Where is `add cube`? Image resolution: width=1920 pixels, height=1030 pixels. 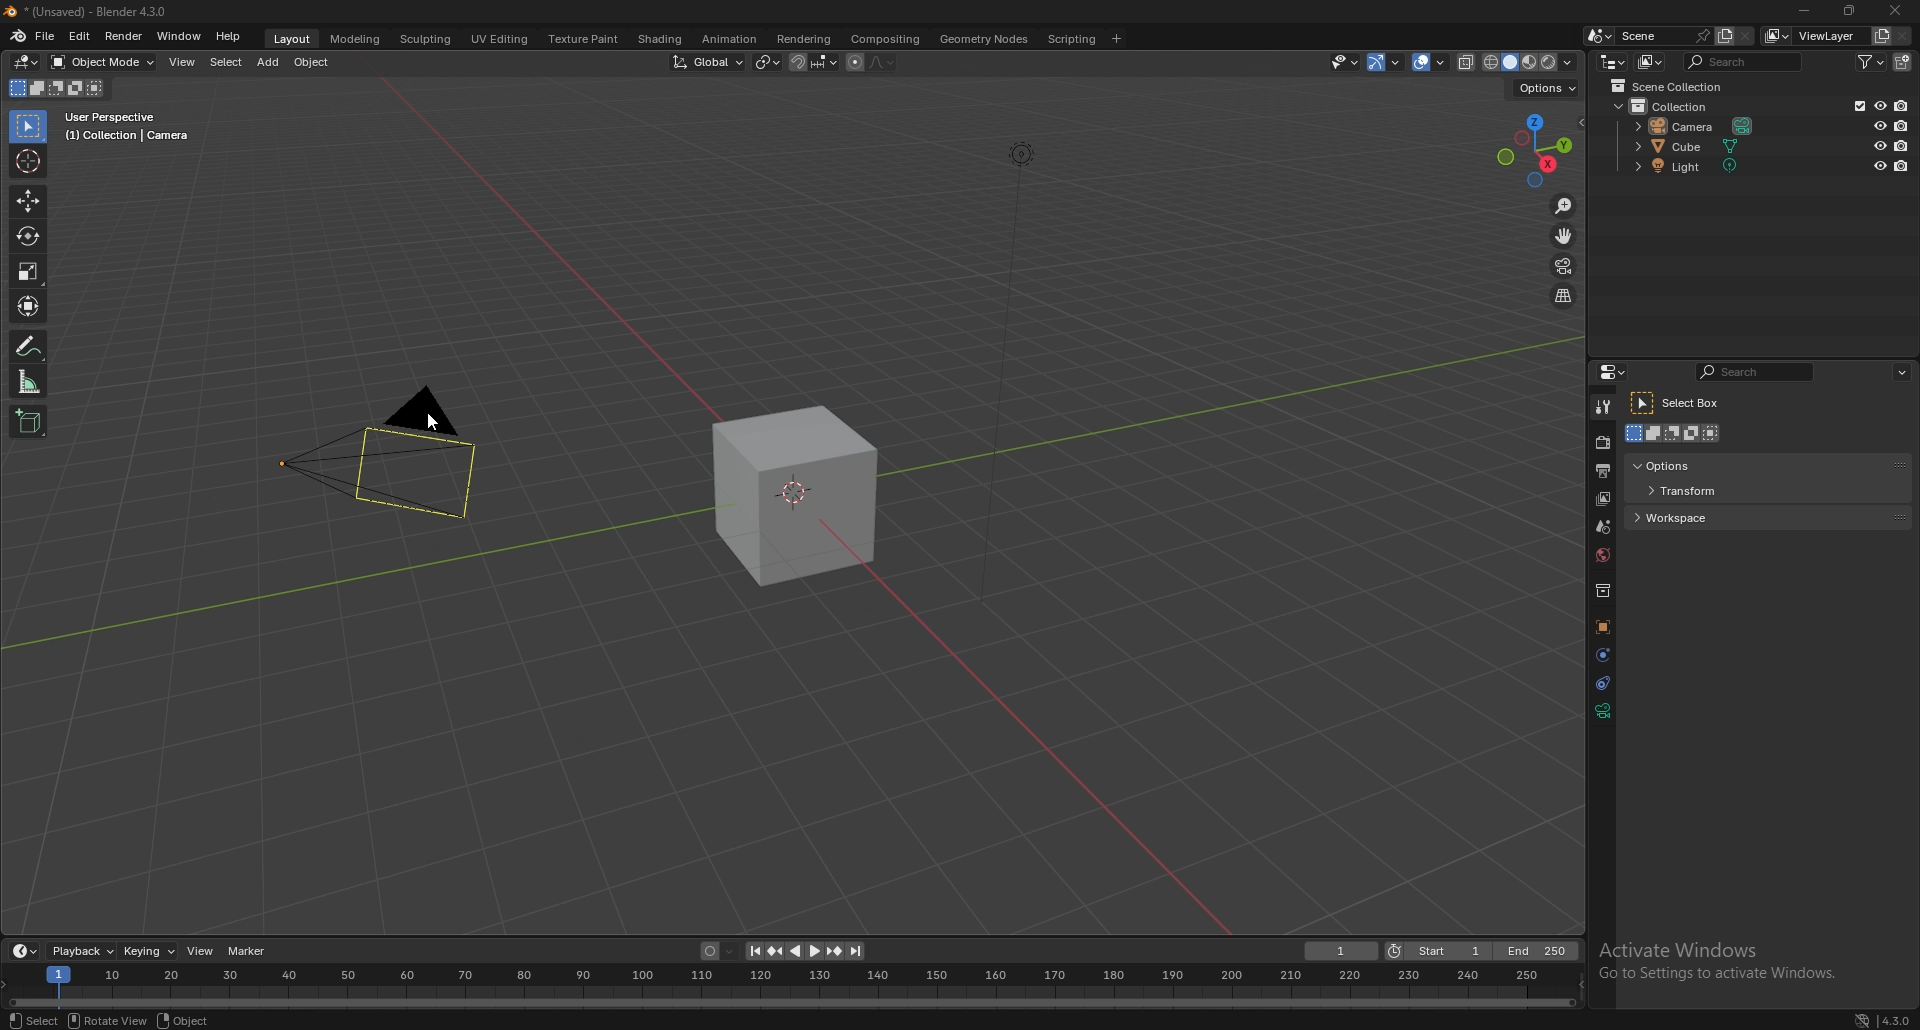
add cube is located at coordinates (25, 422).